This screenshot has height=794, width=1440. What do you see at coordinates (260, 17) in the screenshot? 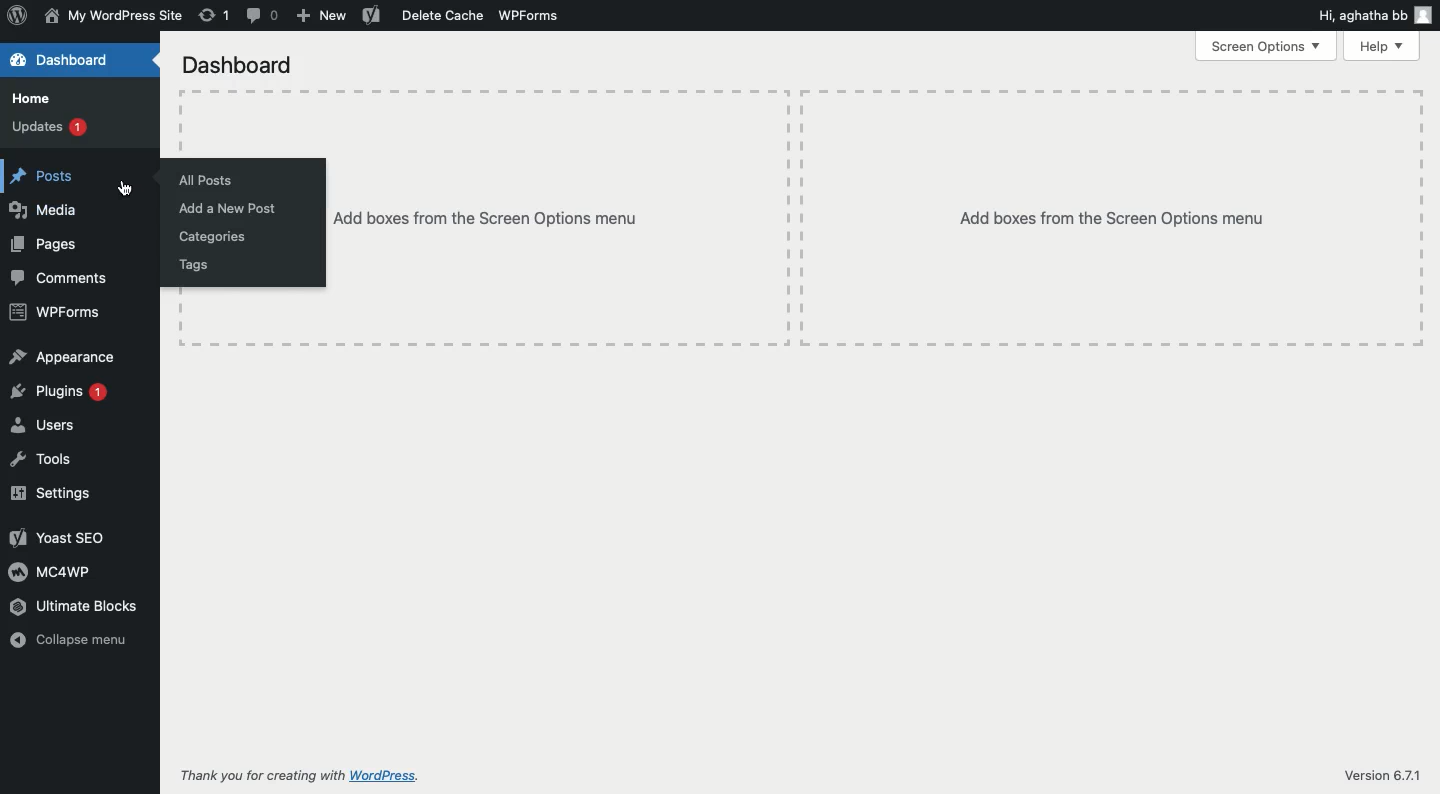
I see `comments` at bounding box center [260, 17].